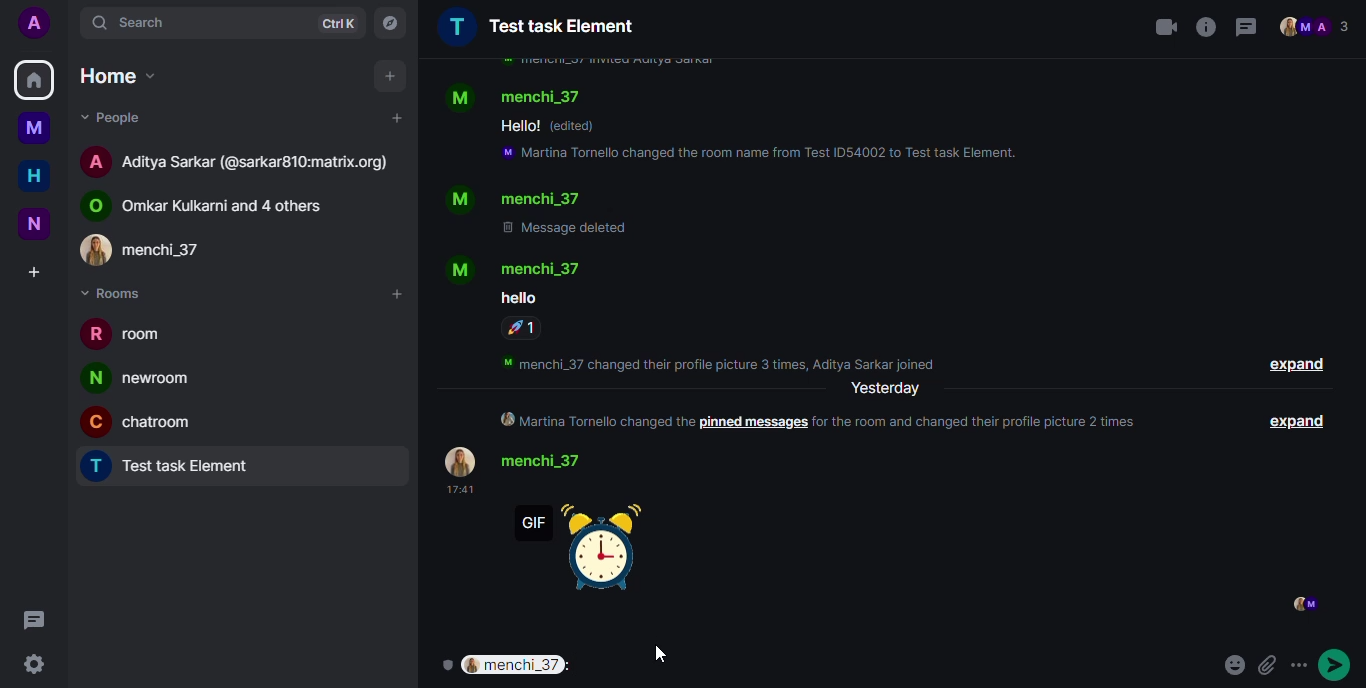  Describe the element at coordinates (524, 666) in the screenshot. I see `user selected` at that location.